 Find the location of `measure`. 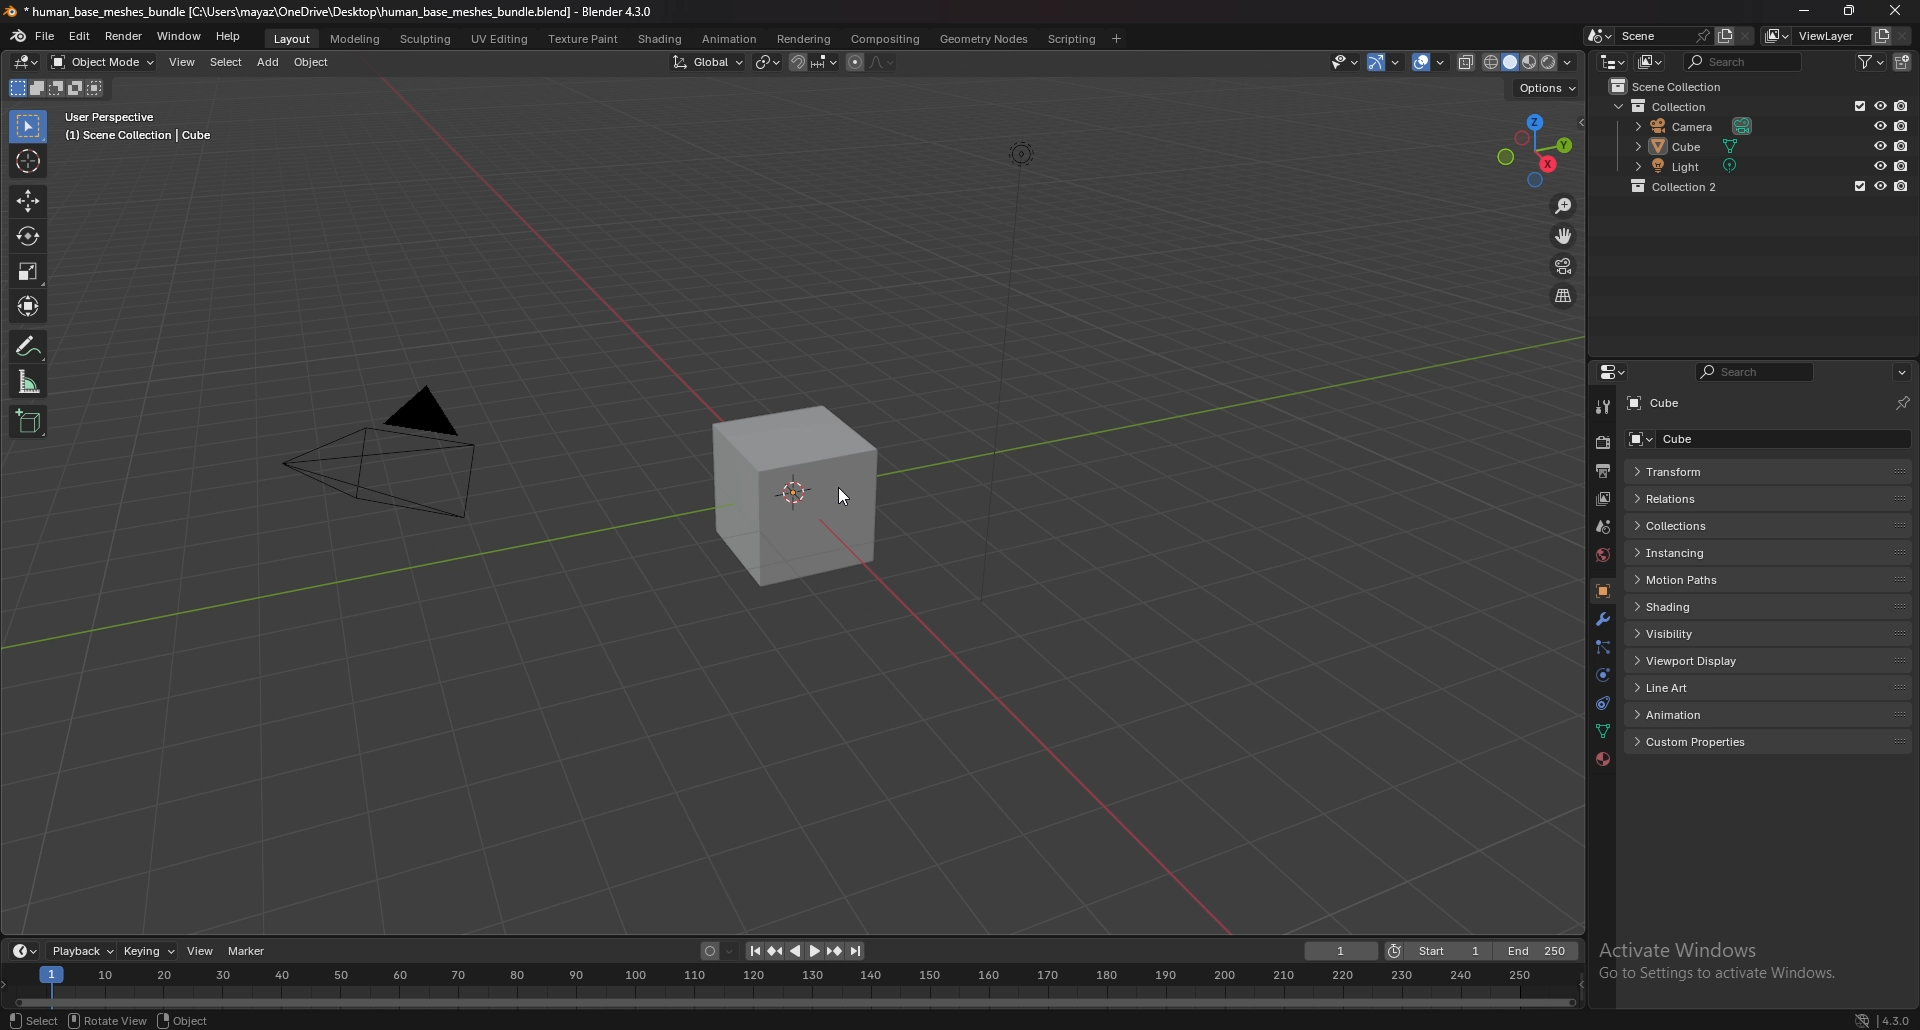

measure is located at coordinates (28, 382).